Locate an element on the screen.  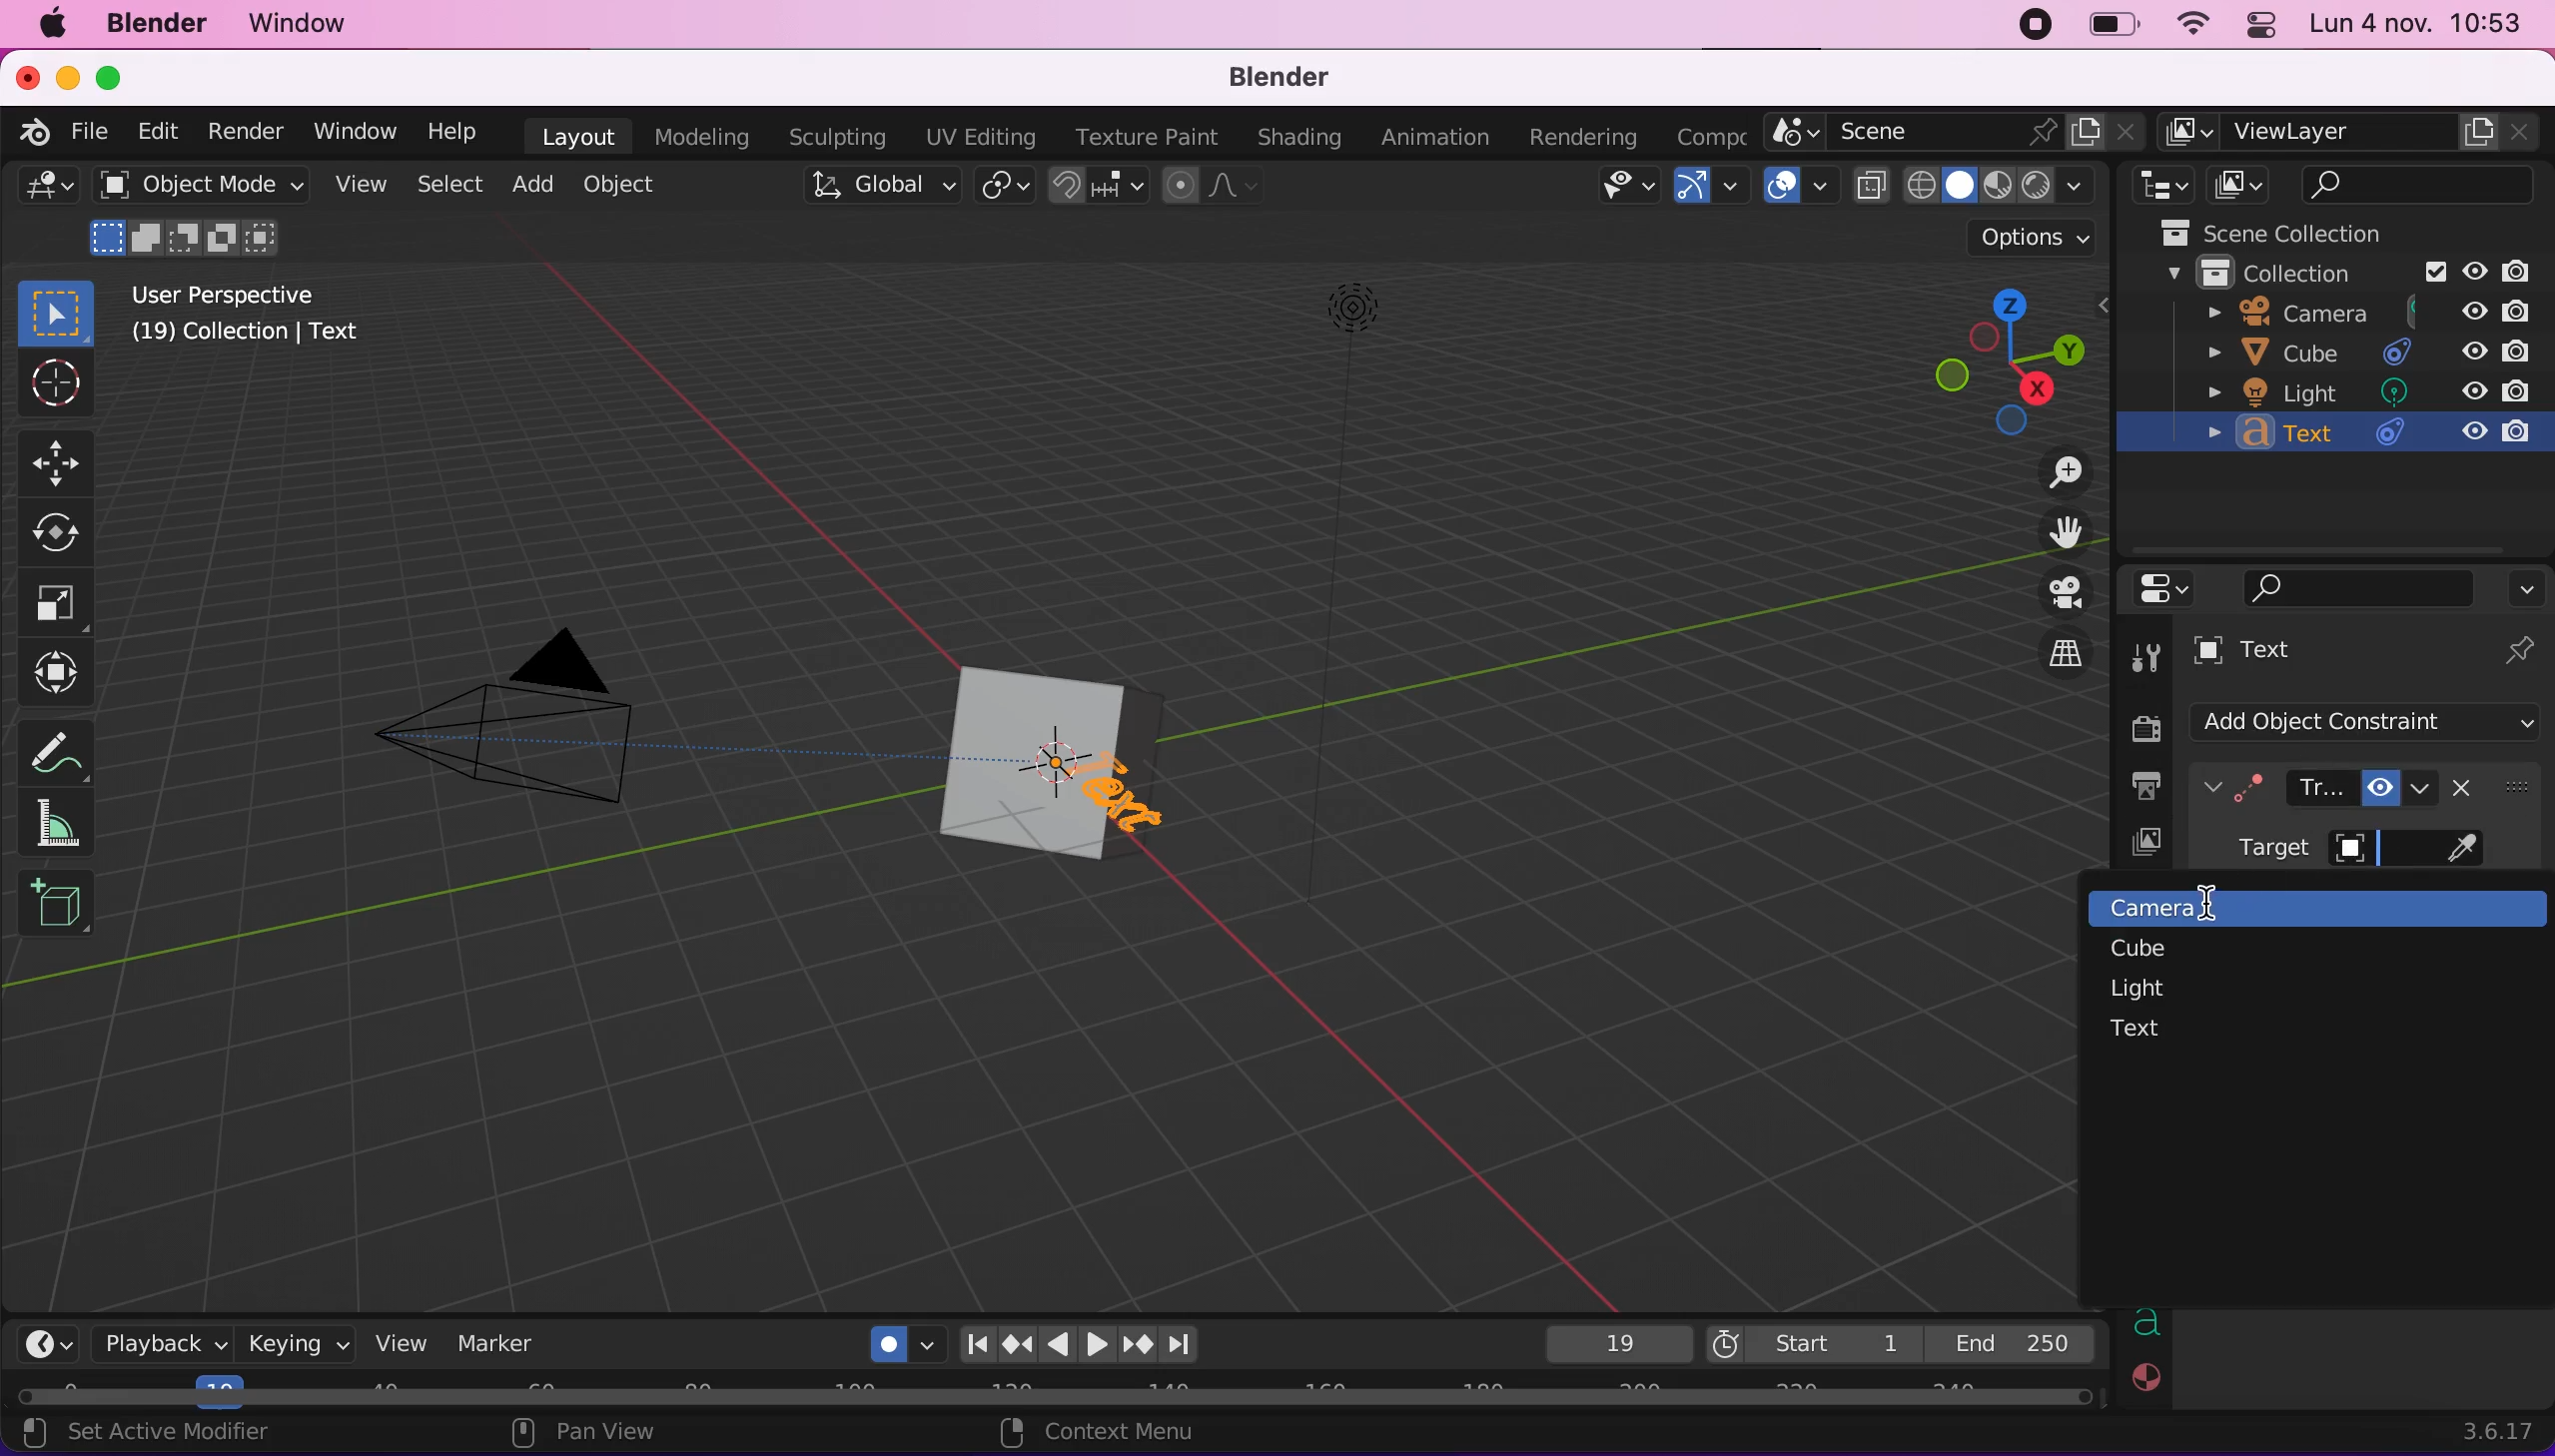
end 250 is located at coordinates (2012, 1342).